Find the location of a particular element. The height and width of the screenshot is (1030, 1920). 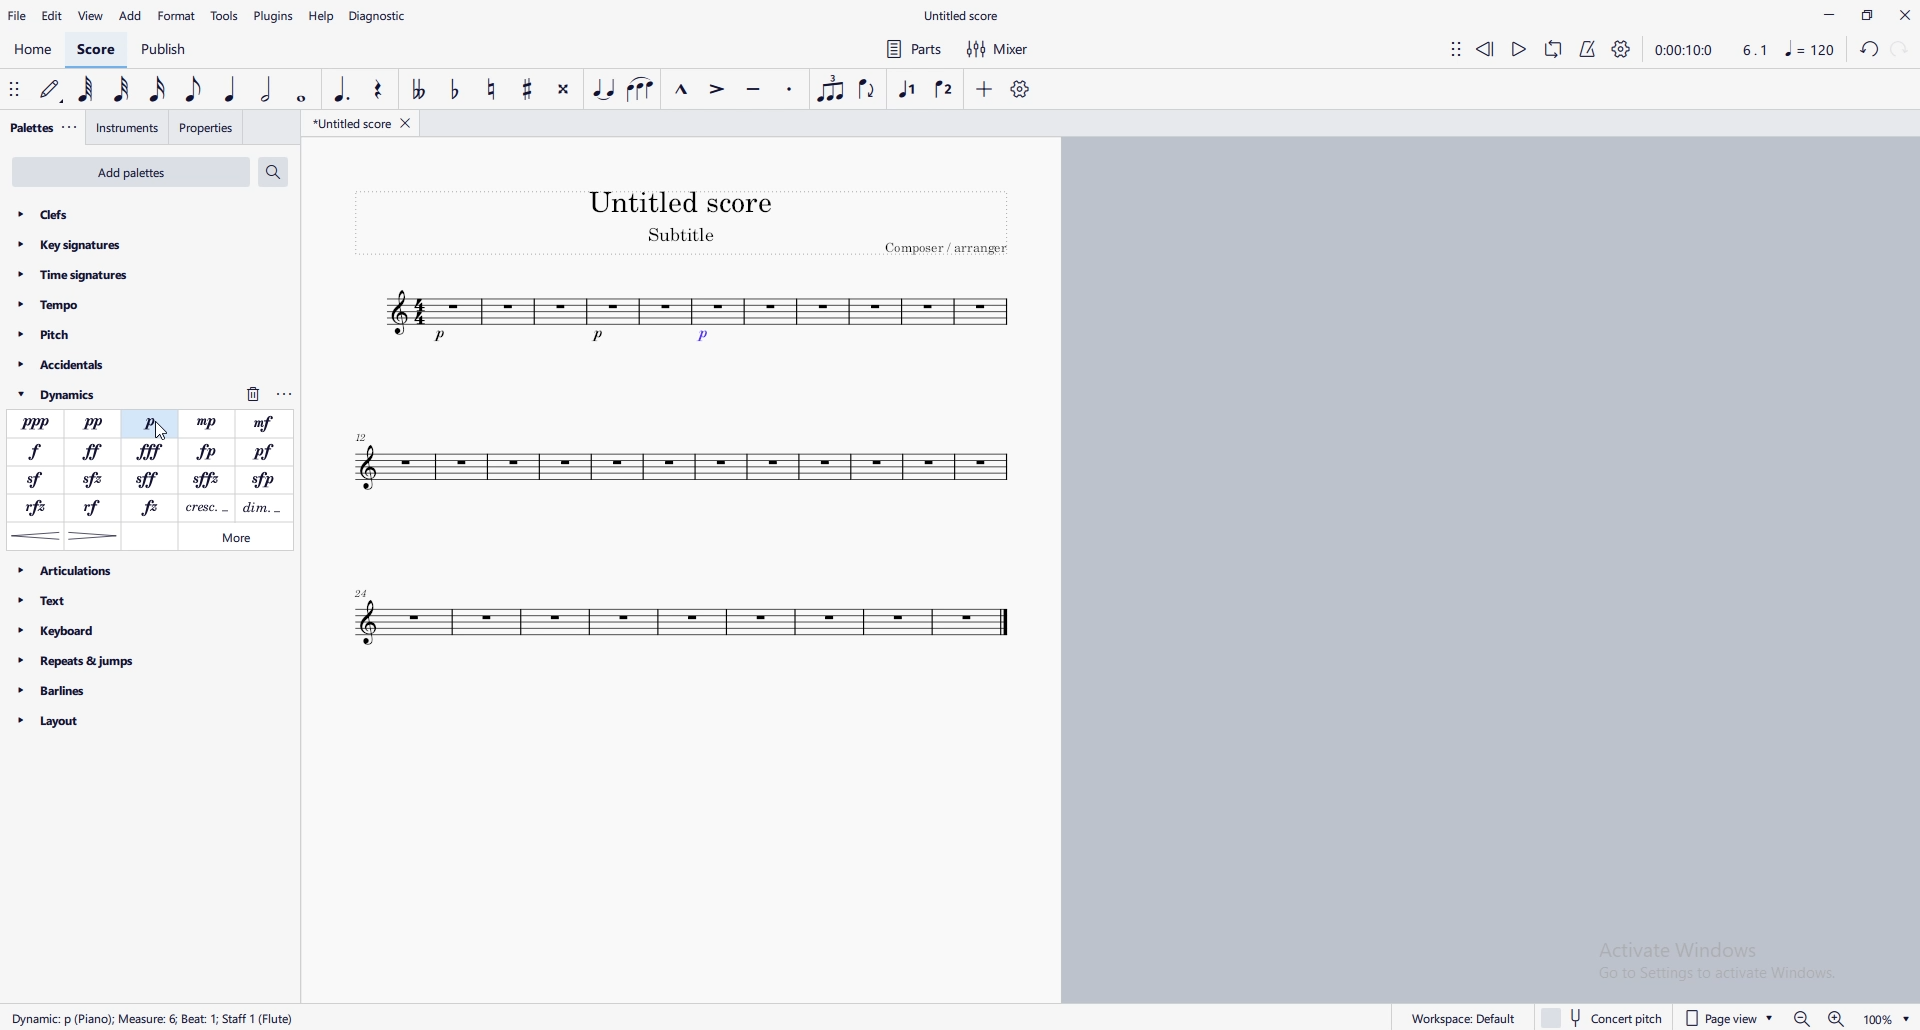

cursor is located at coordinates (158, 425).